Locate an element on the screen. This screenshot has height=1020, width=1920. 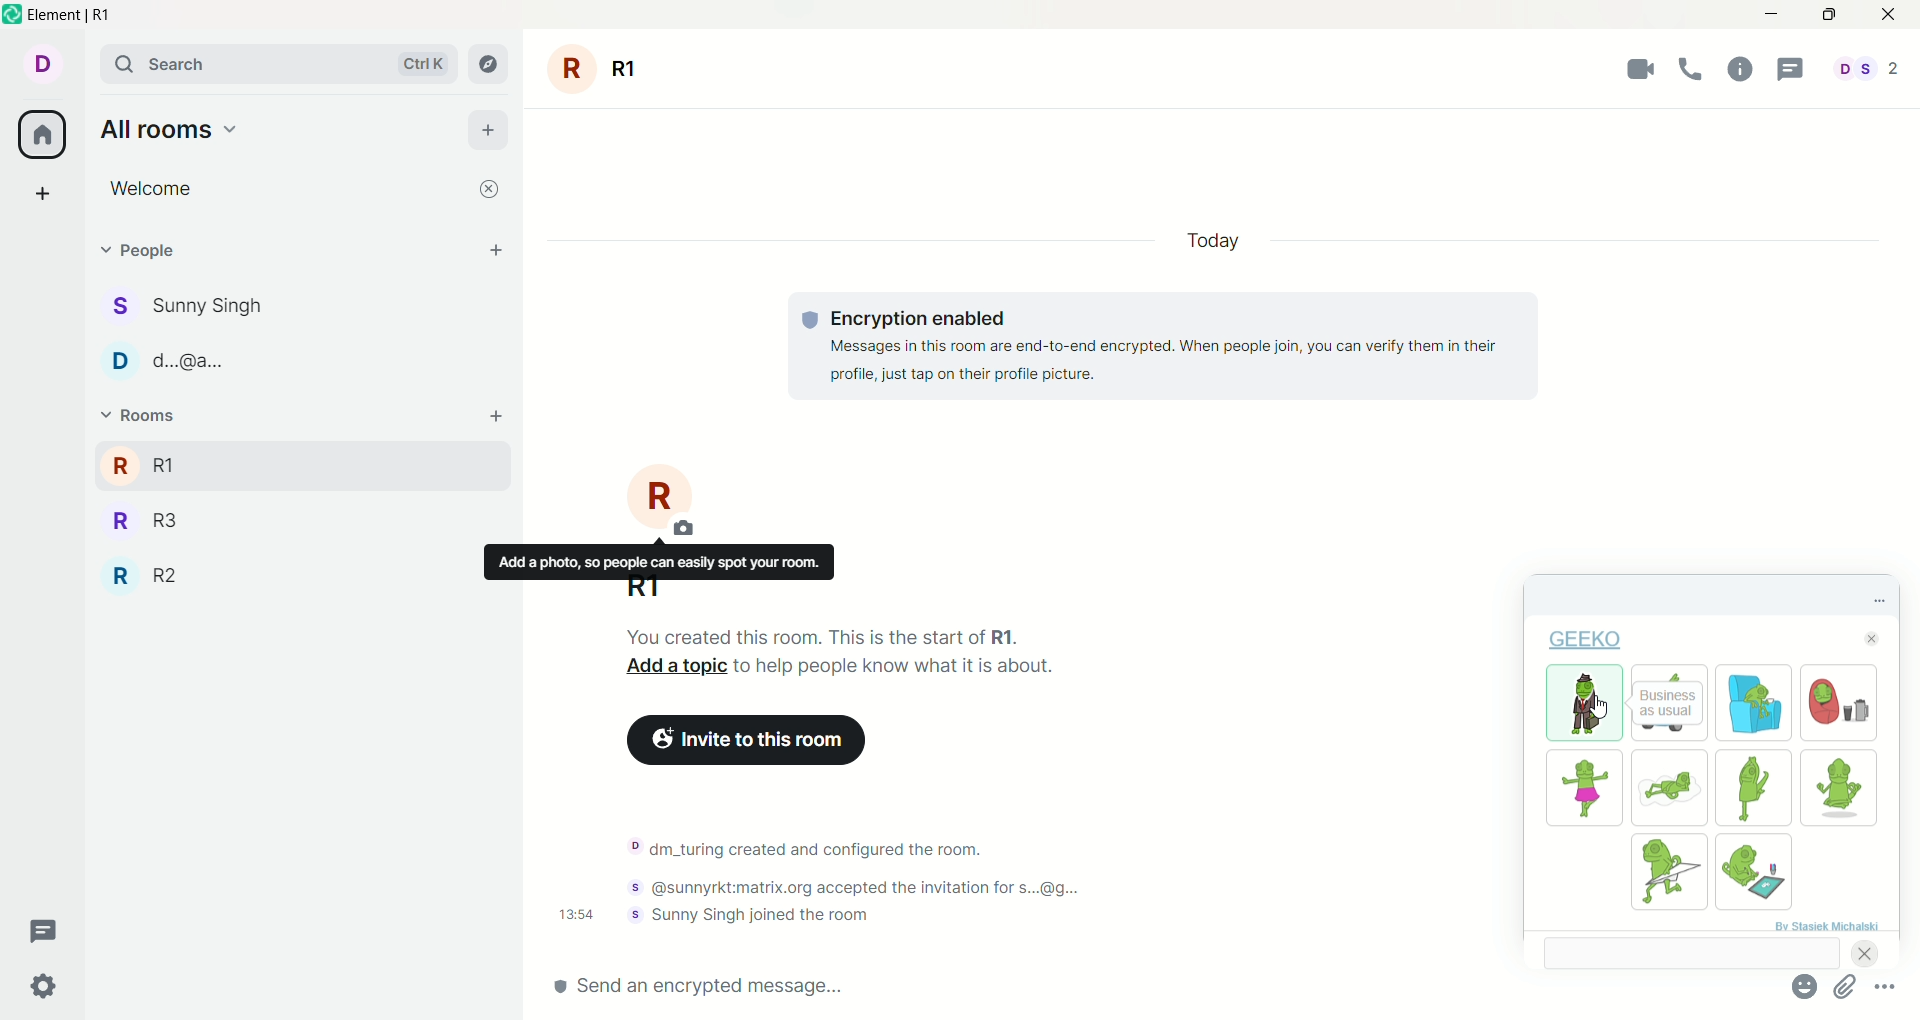
Time notification was sent is located at coordinates (576, 914).